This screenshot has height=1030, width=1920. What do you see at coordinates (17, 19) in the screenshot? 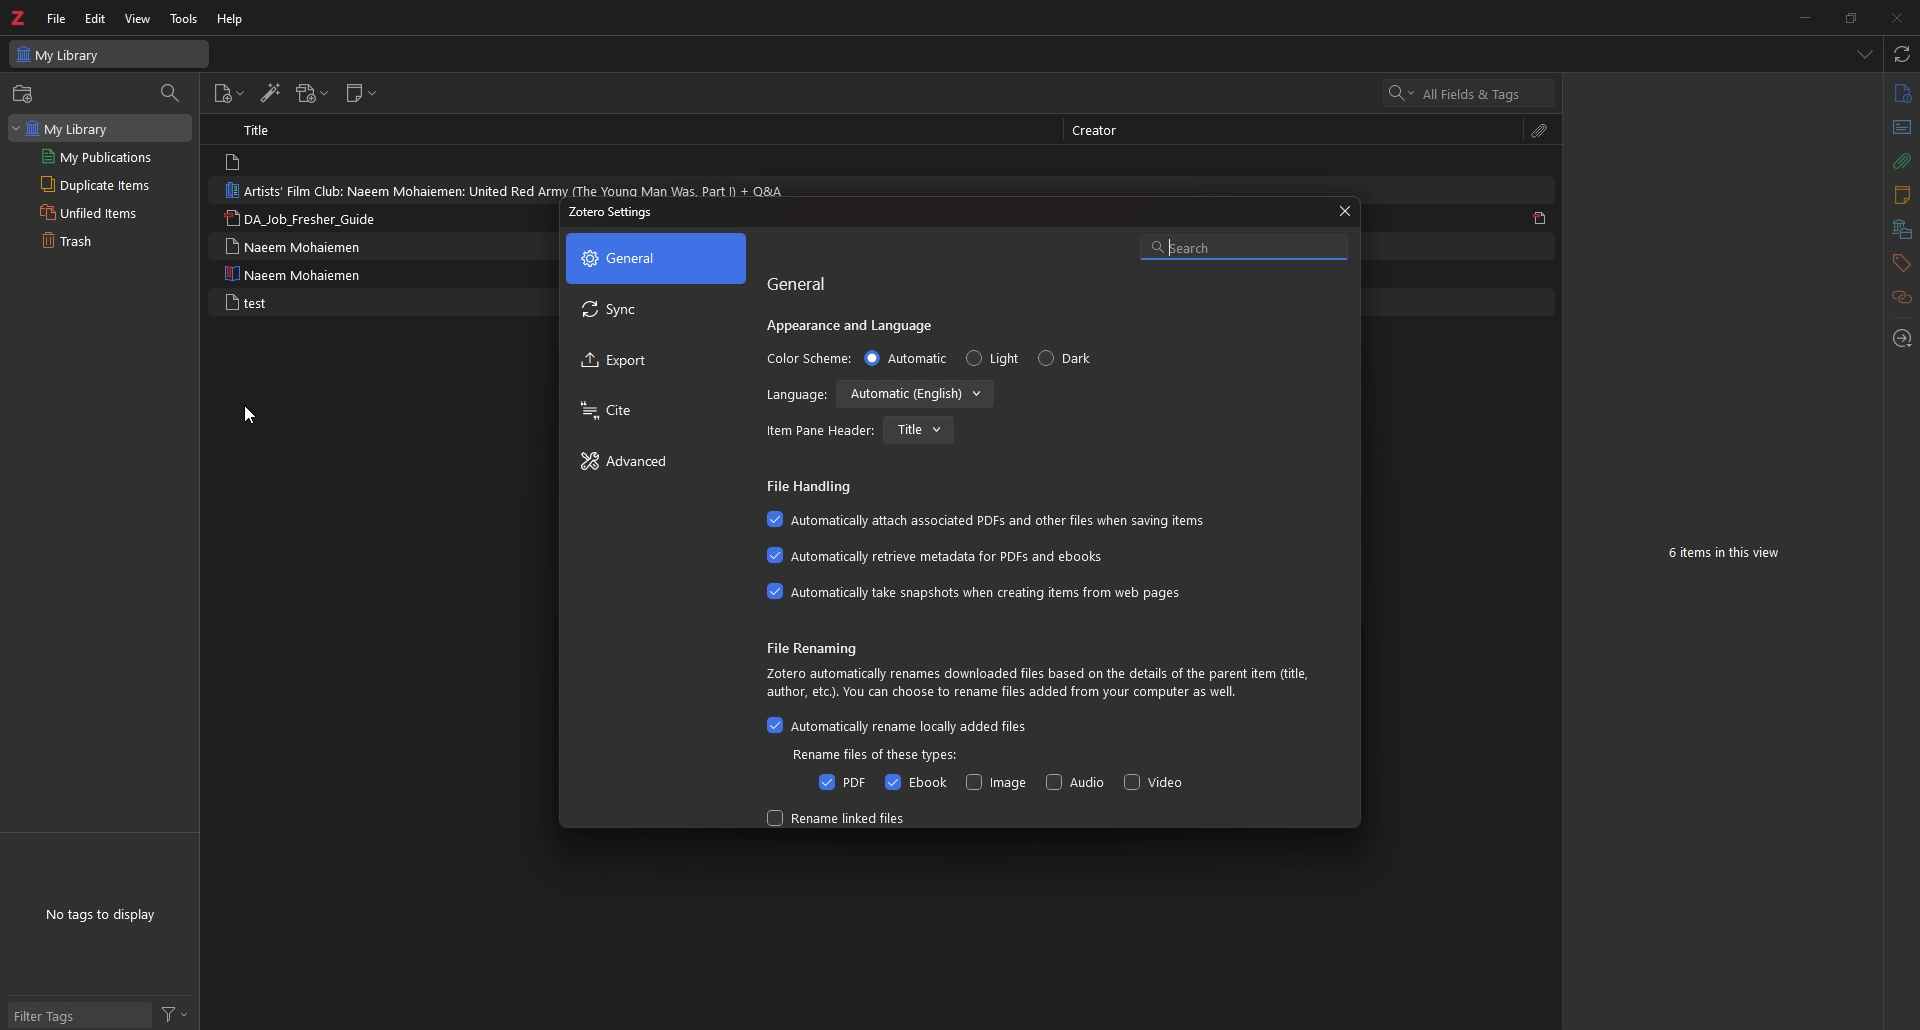
I see `zotero logo` at bounding box center [17, 19].